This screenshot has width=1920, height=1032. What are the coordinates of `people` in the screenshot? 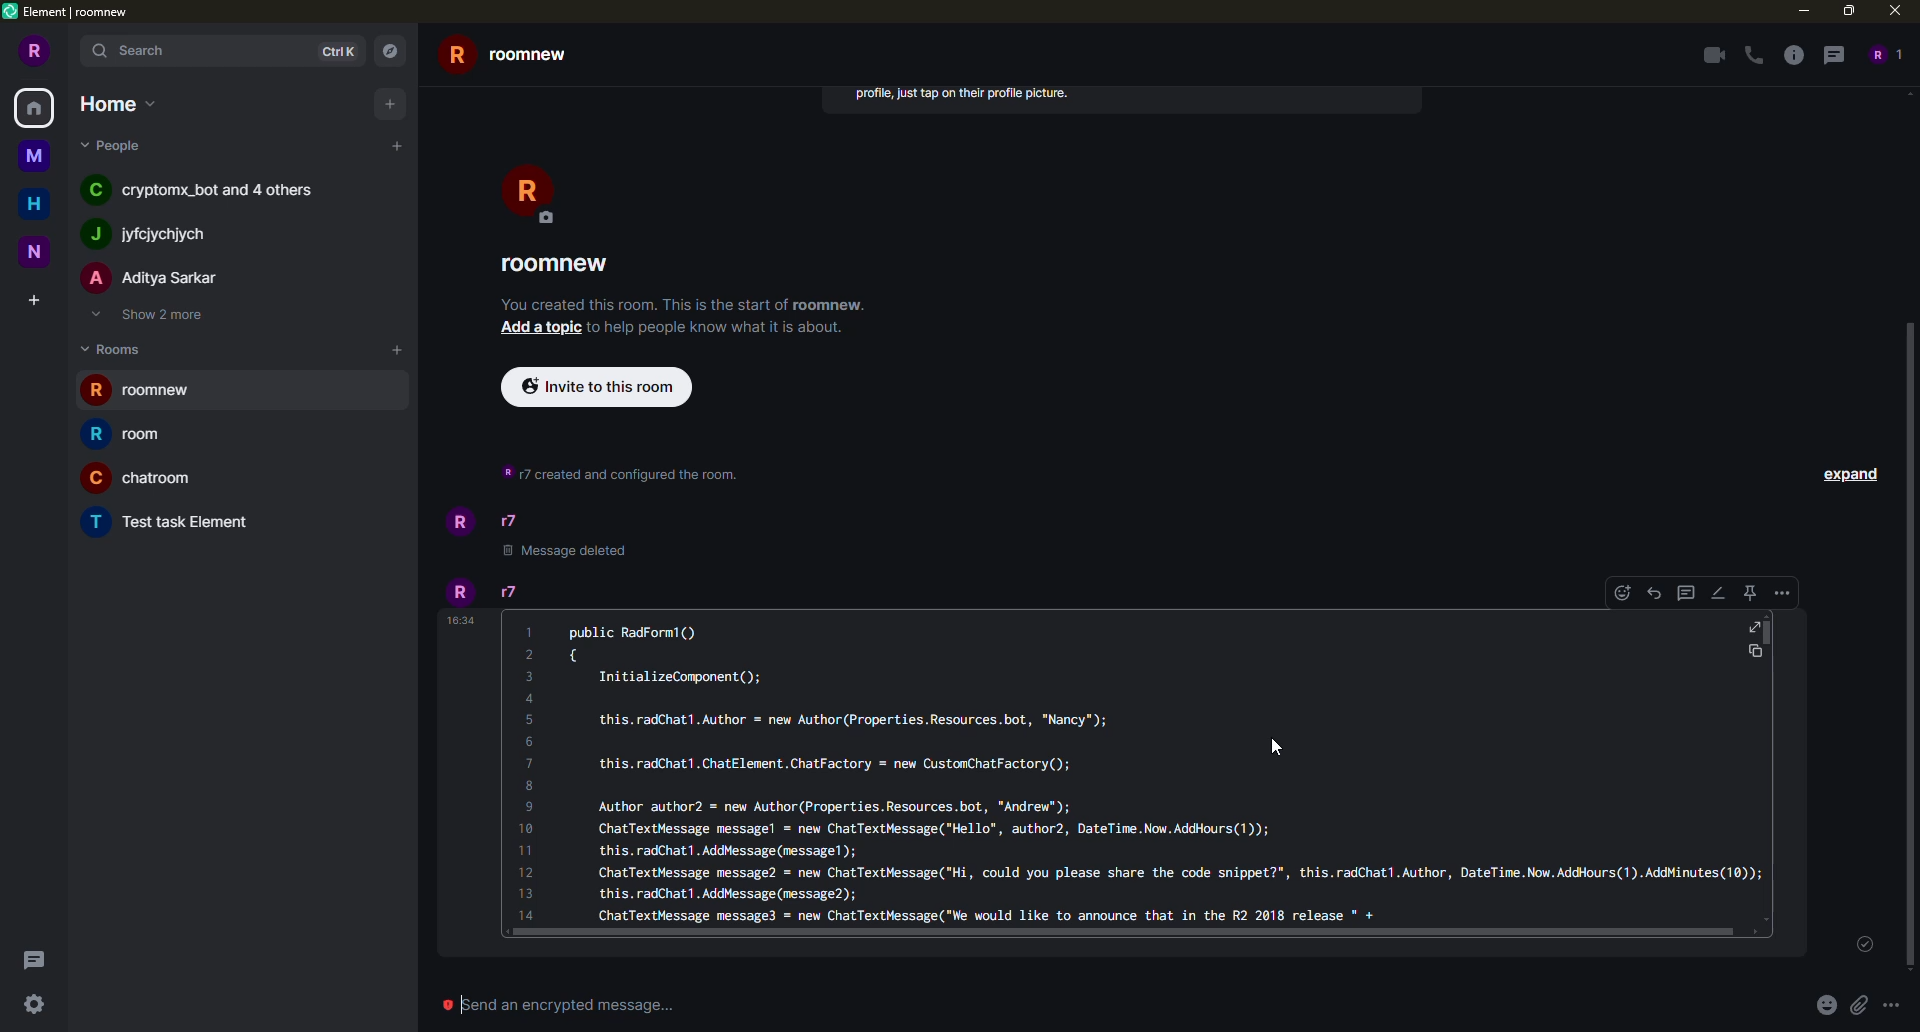 It's located at (155, 278).